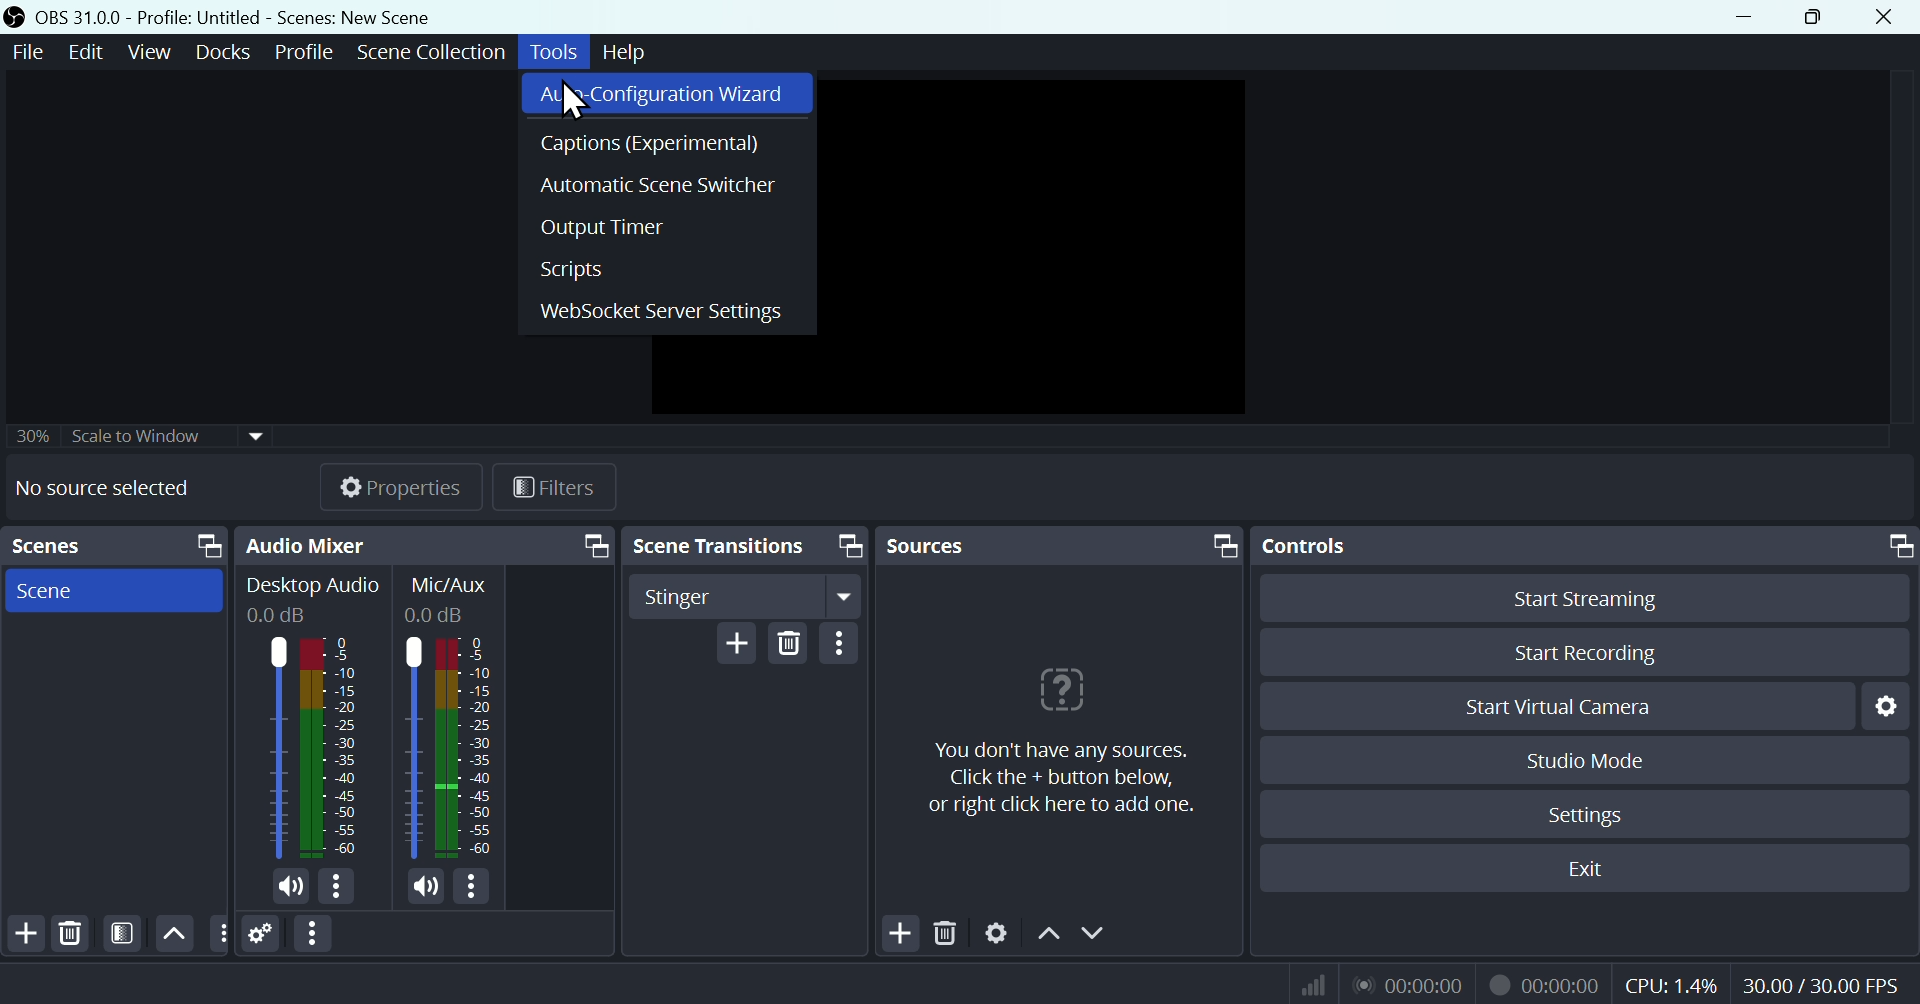  Describe the element at coordinates (1670, 982) in the screenshot. I see `CPU` at that location.